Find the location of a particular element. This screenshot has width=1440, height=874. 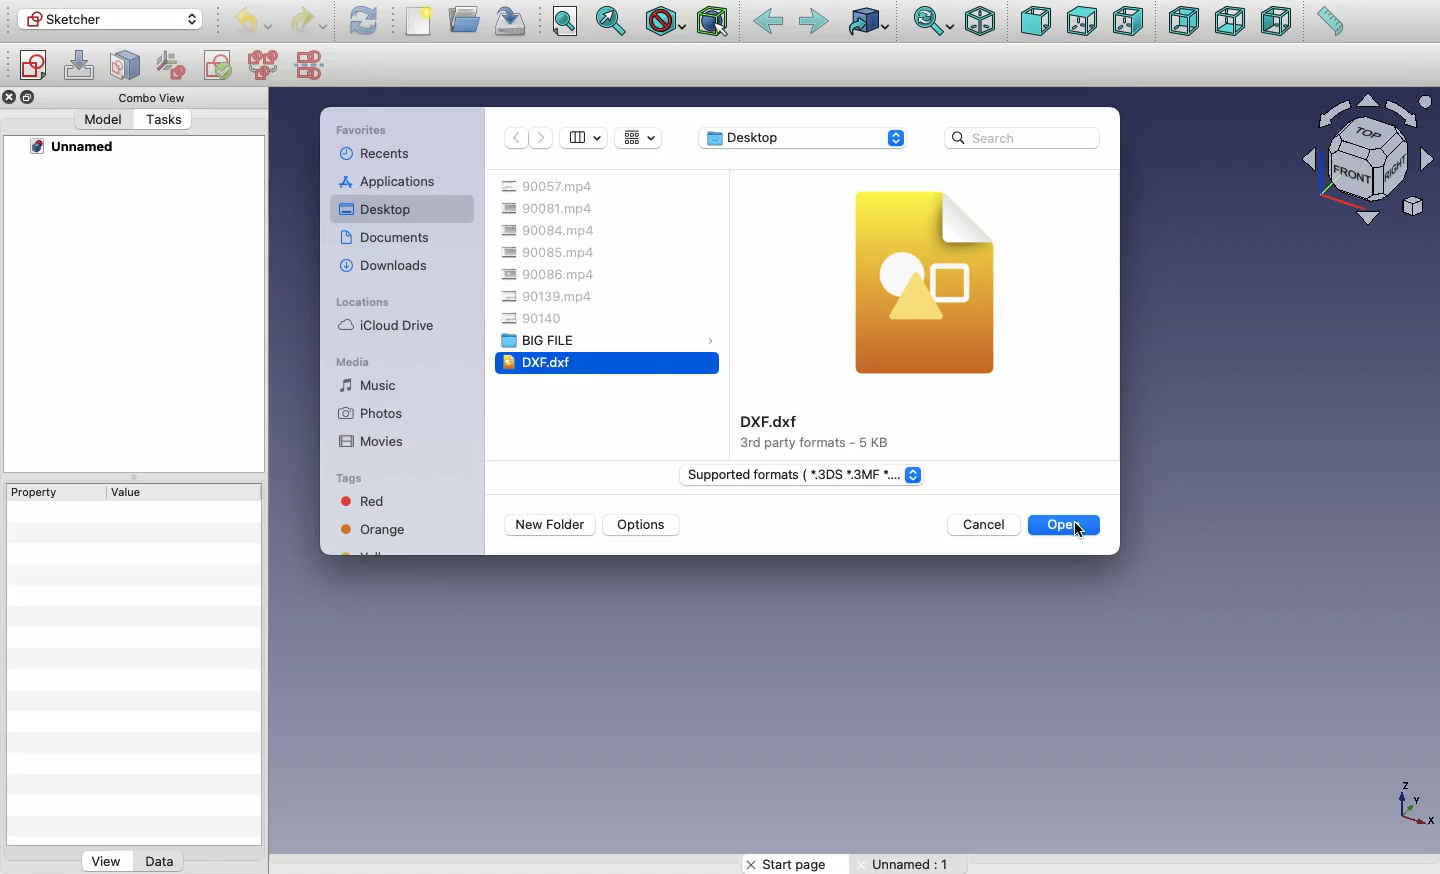

Forward is located at coordinates (814, 24).